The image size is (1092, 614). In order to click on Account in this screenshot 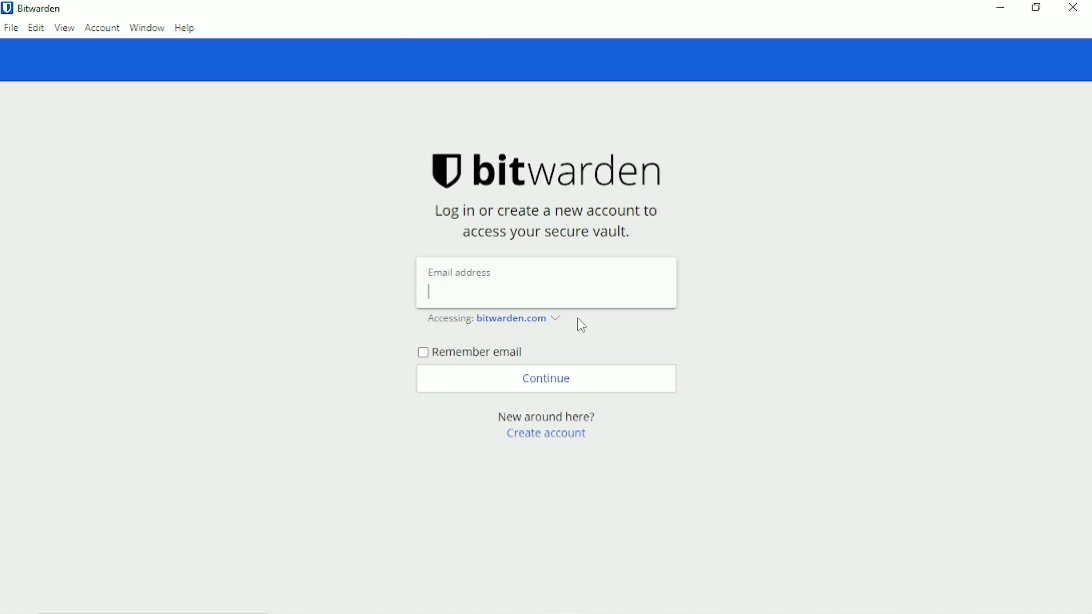, I will do `click(100, 28)`.